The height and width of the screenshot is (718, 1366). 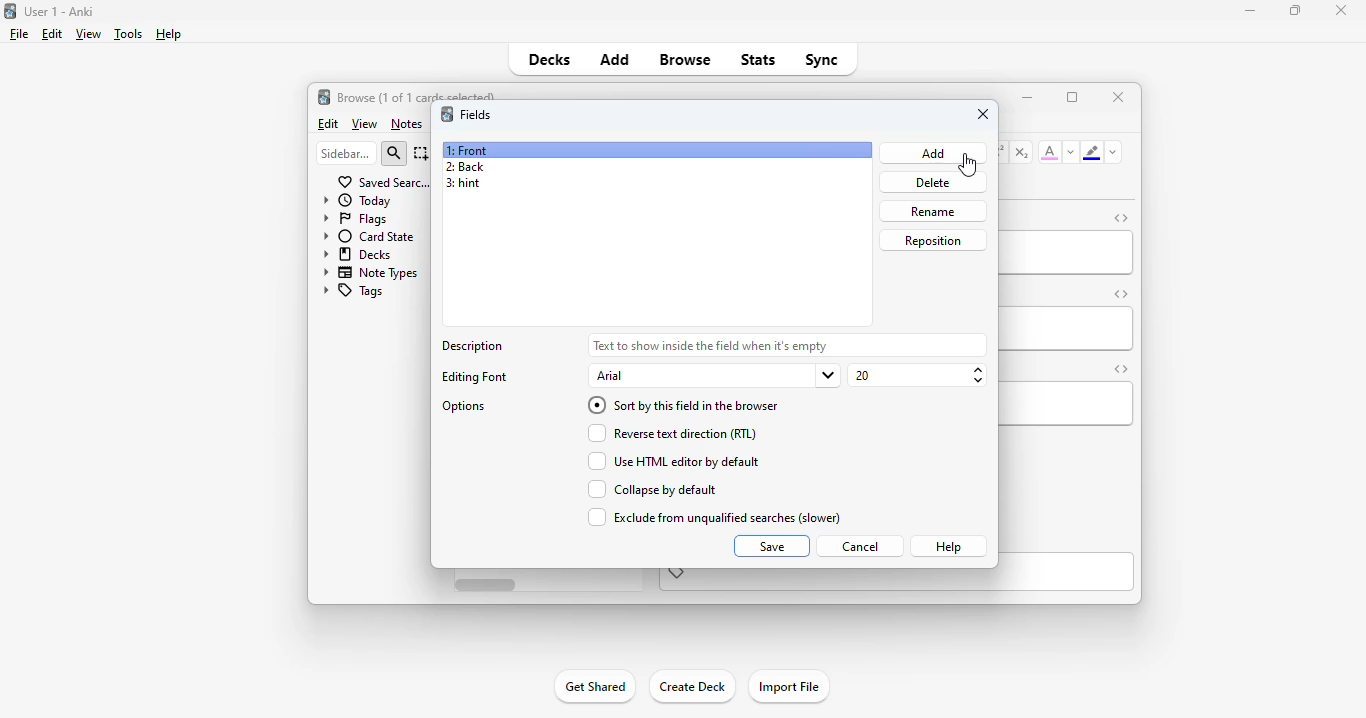 I want to click on 3: hint, so click(x=462, y=184).